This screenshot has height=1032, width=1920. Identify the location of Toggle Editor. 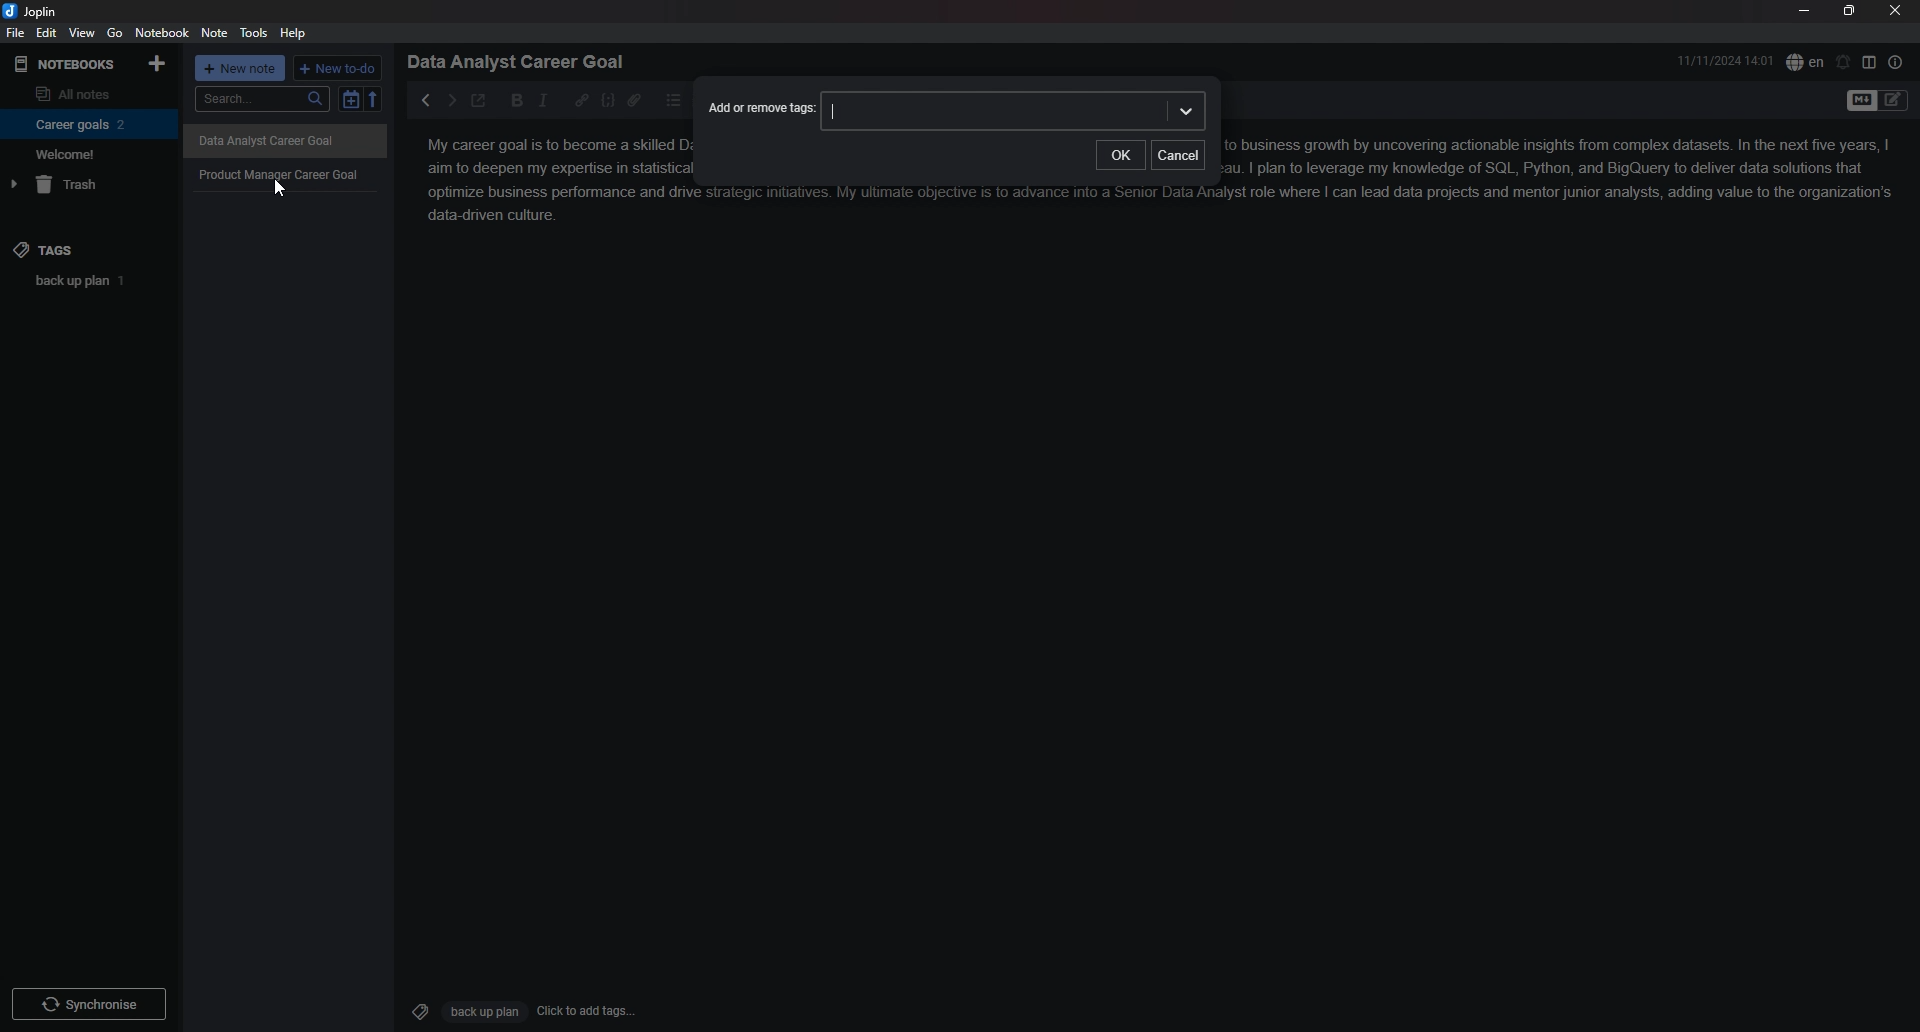
(1894, 102).